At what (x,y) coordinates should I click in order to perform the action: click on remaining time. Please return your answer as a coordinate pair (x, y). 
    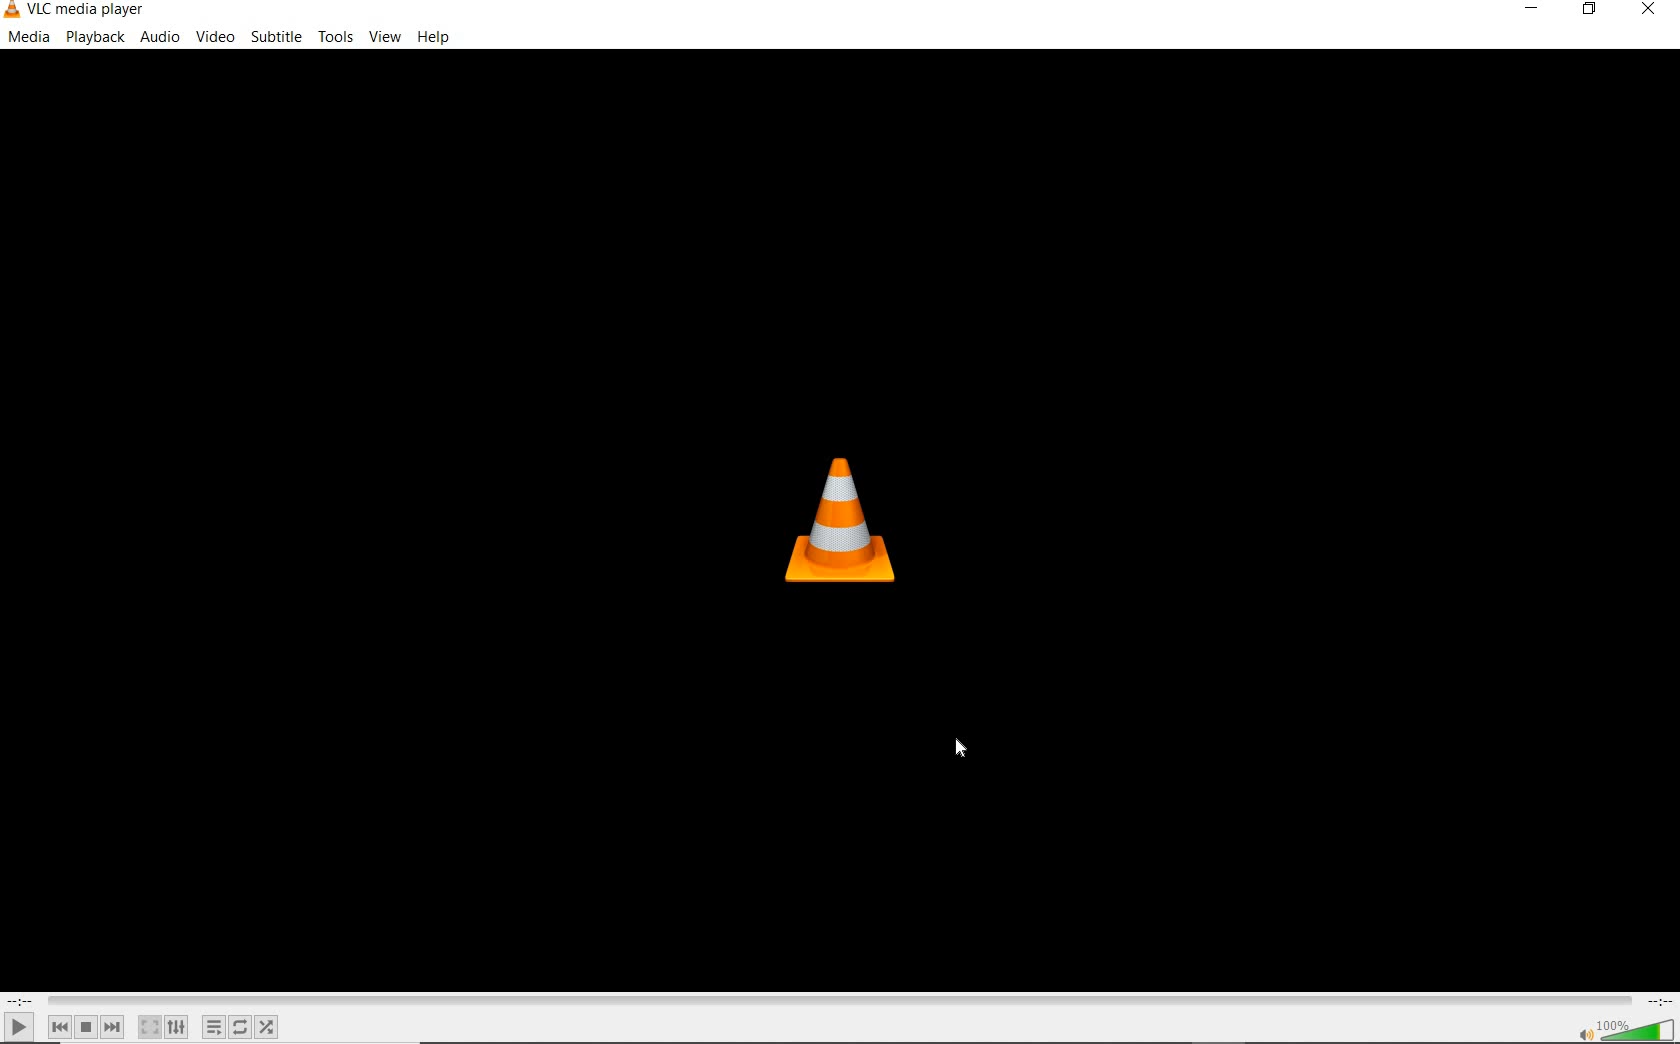
    Looking at the image, I should click on (1658, 1001).